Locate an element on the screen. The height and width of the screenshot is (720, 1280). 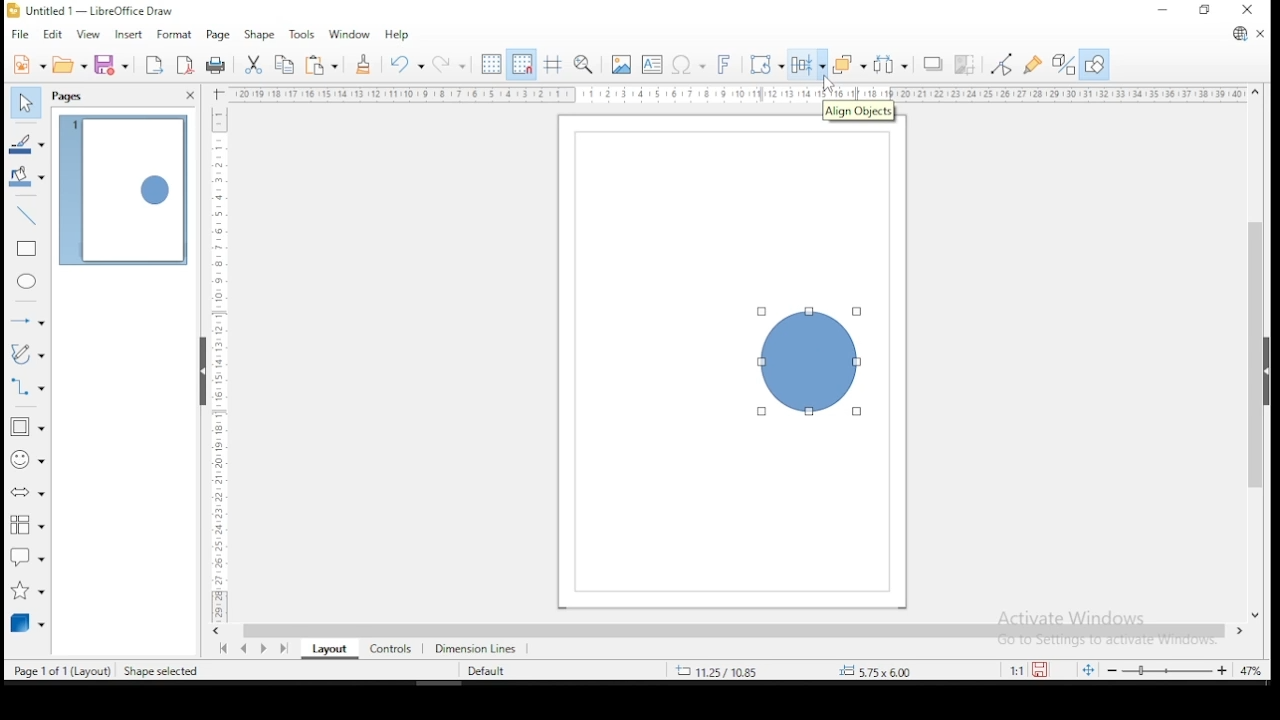
stars and banners is located at coordinates (29, 586).